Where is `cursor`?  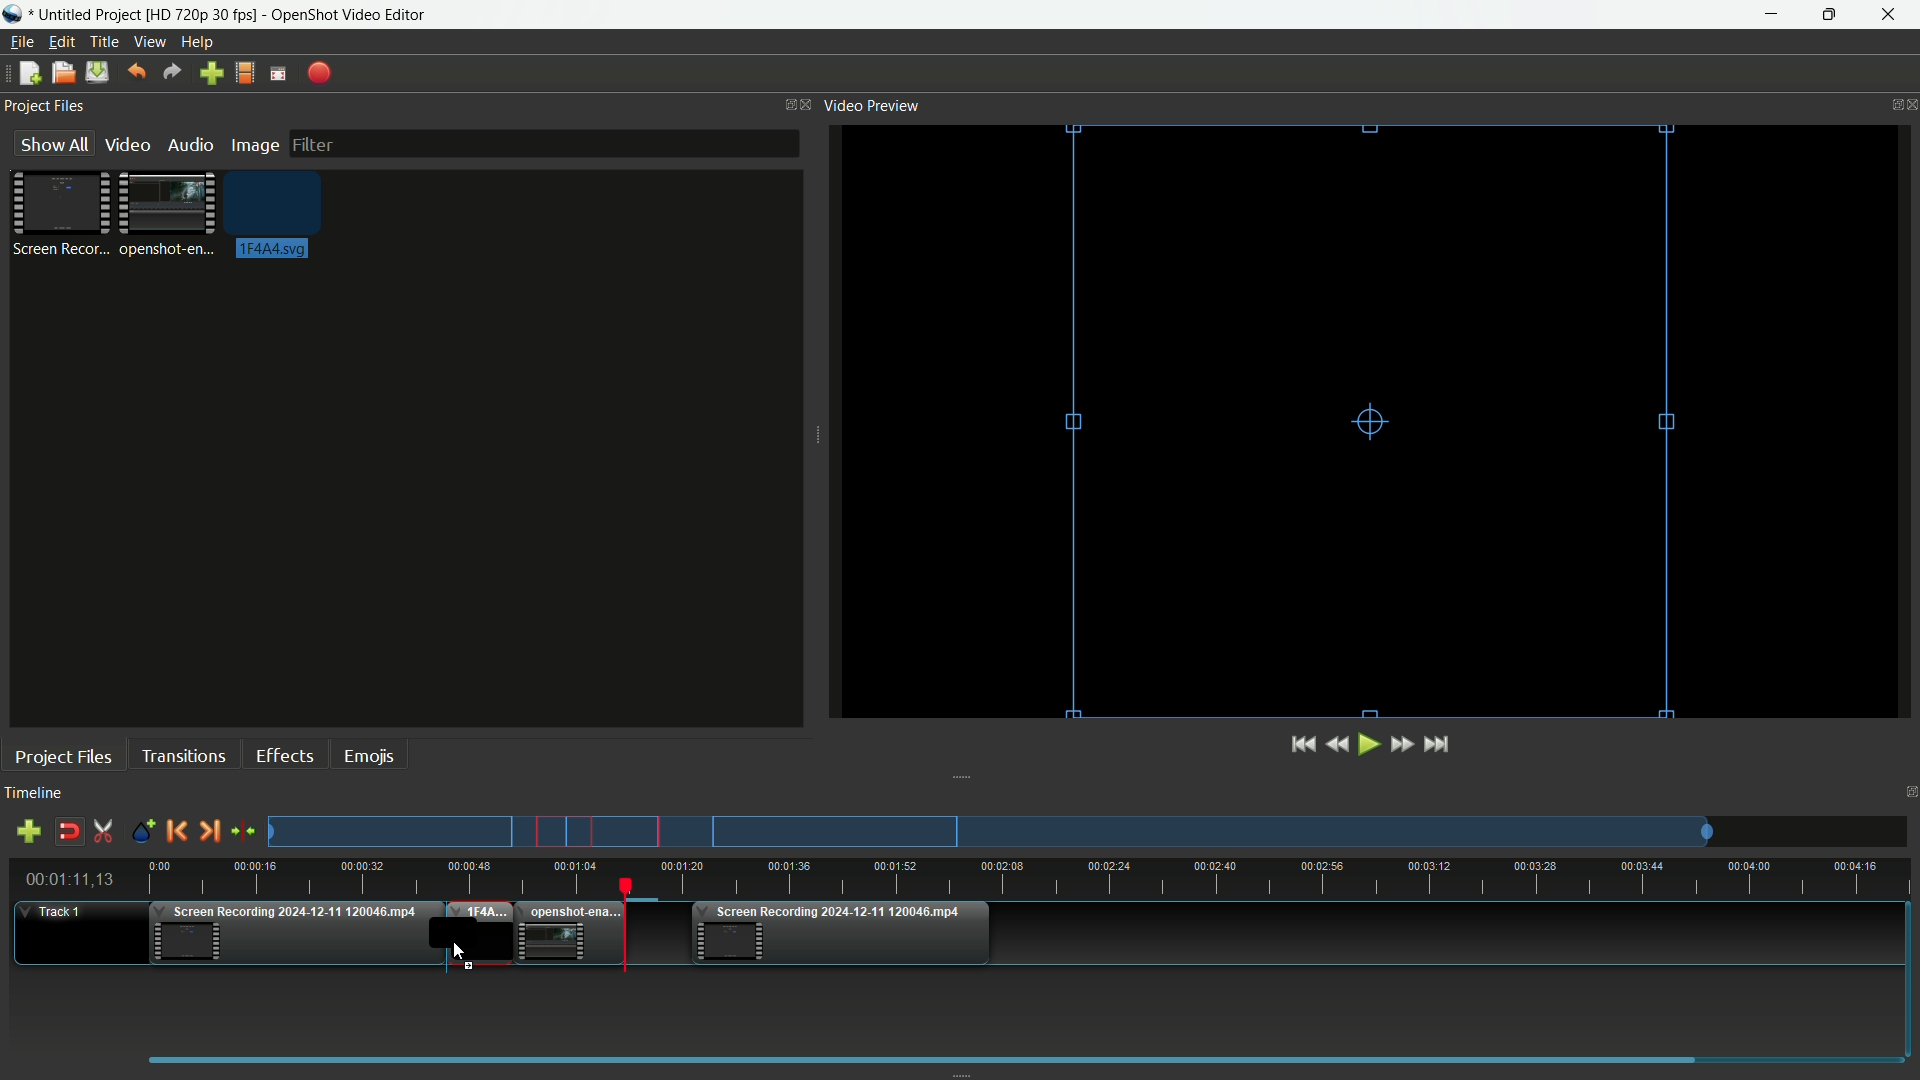 cursor is located at coordinates (457, 950).